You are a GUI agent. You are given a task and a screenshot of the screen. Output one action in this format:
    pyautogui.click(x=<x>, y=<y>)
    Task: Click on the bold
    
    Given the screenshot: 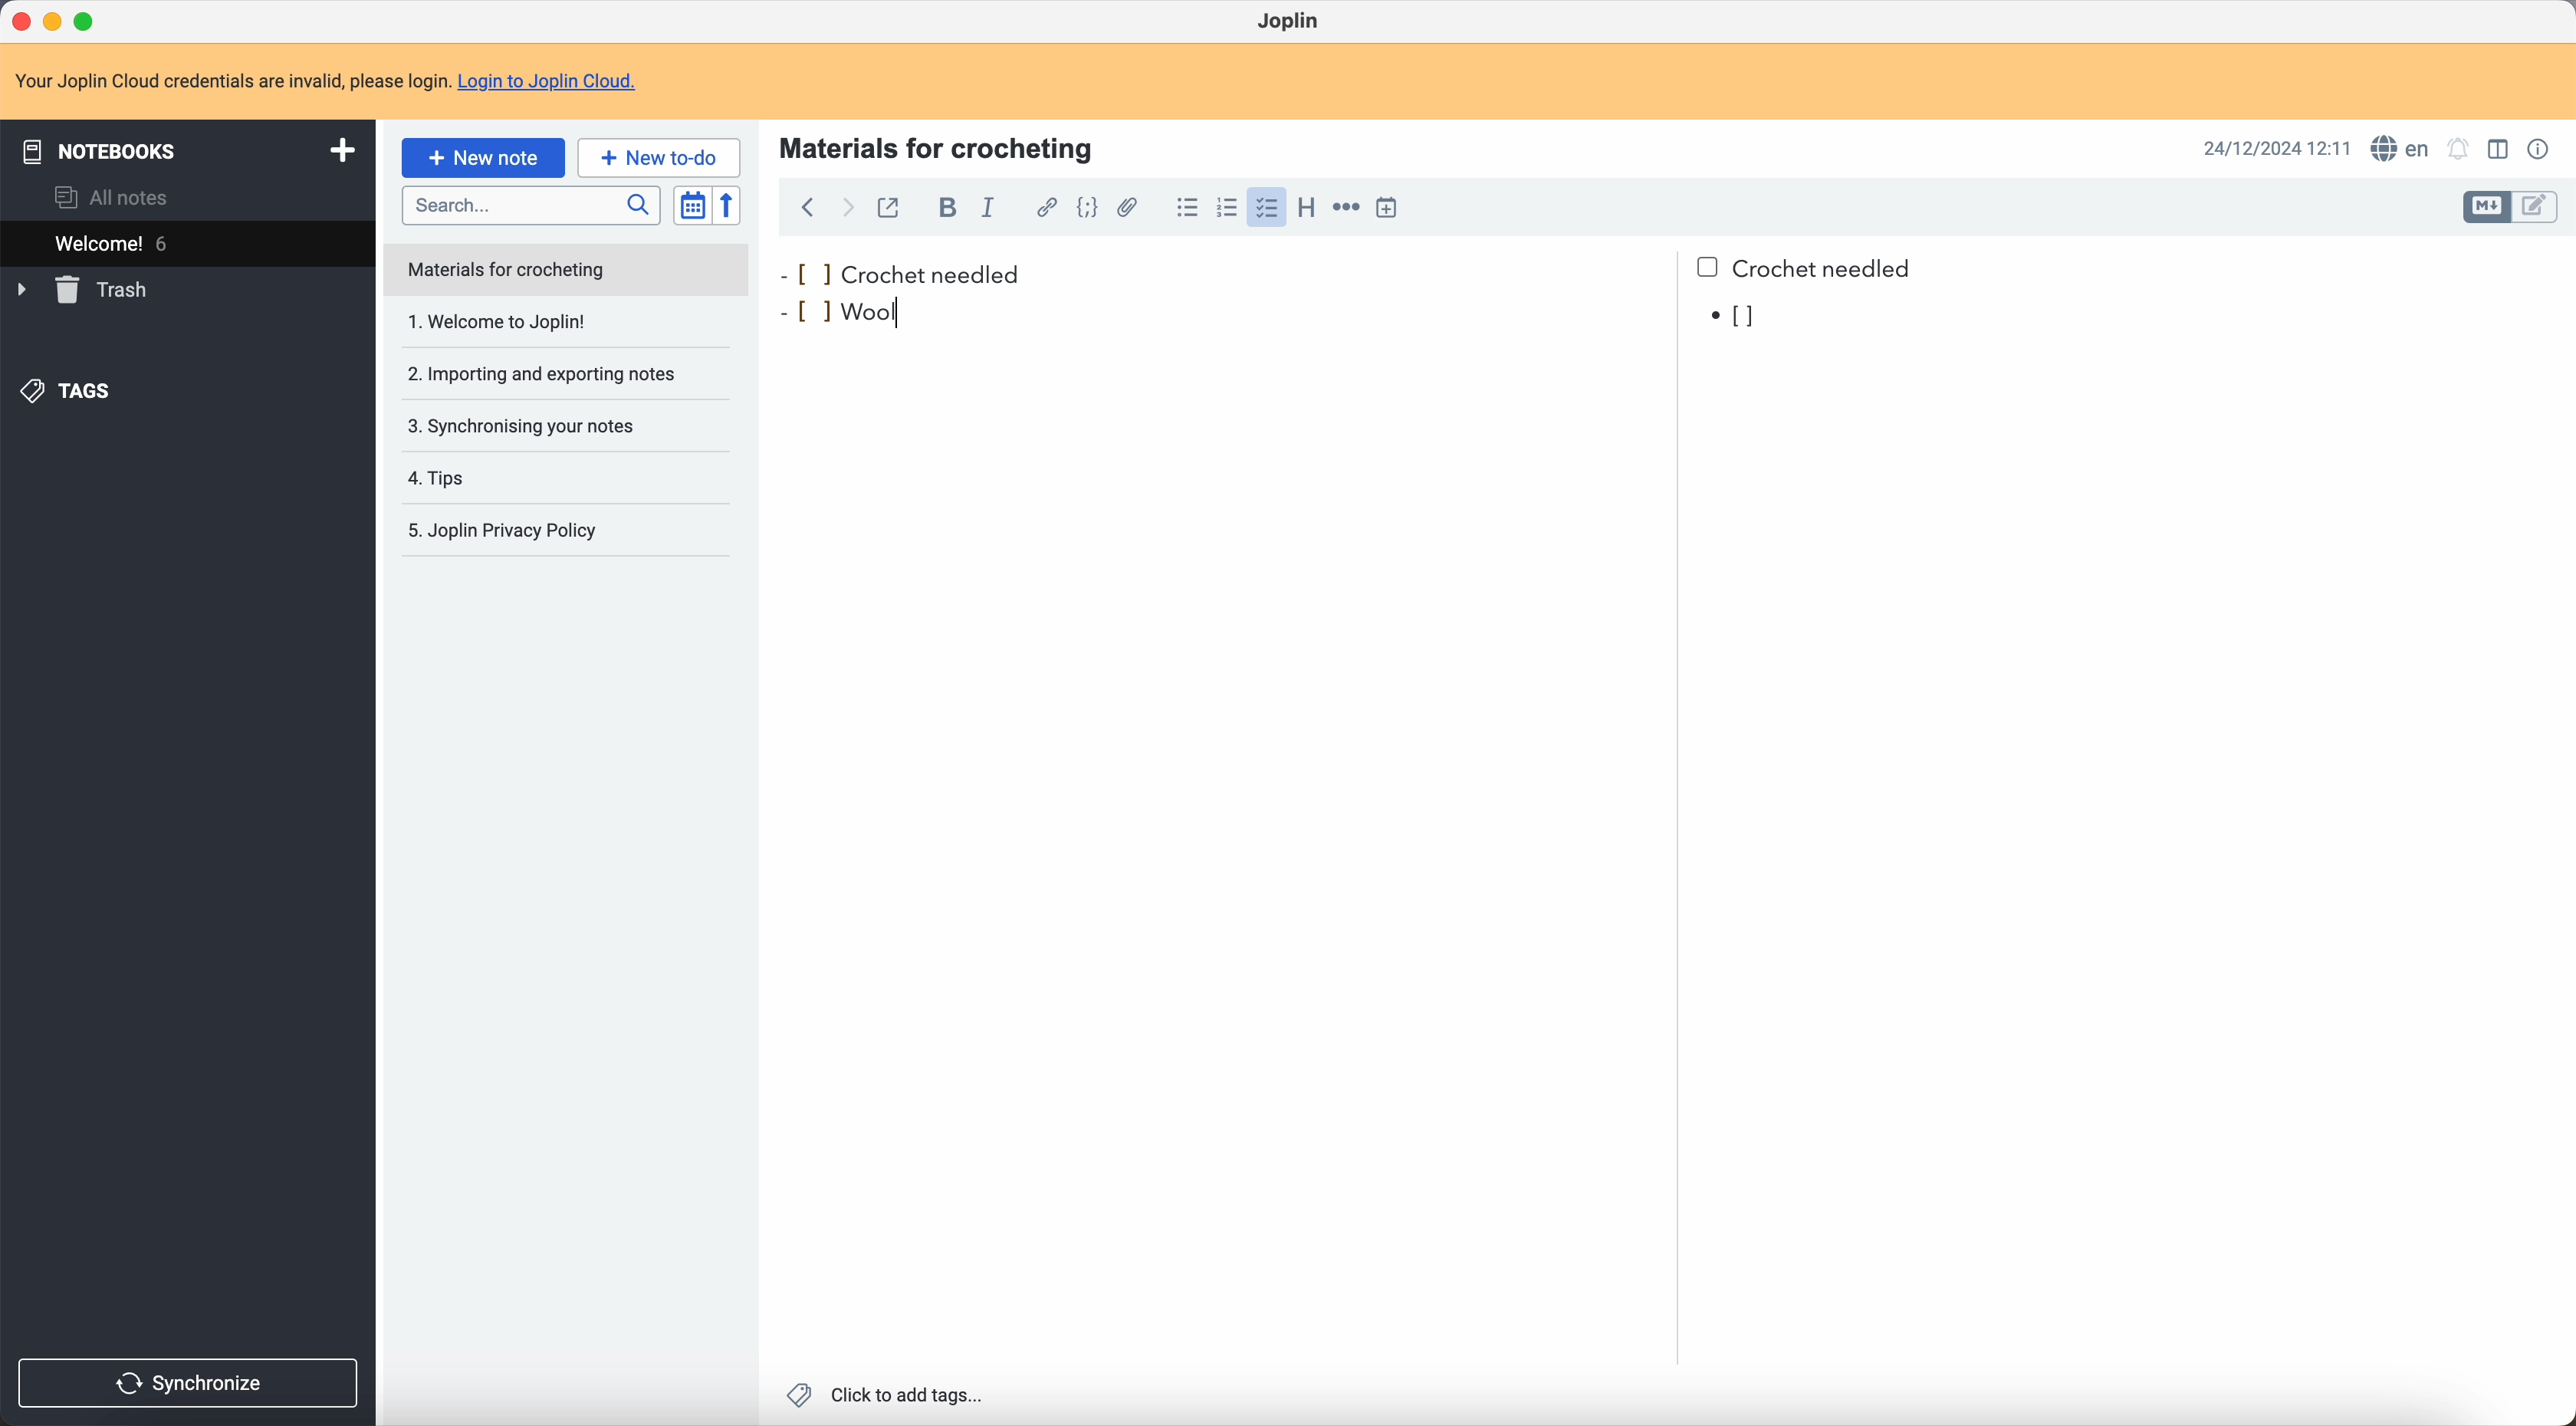 What is the action you would take?
    pyautogui.click(x=942, y=208)
    